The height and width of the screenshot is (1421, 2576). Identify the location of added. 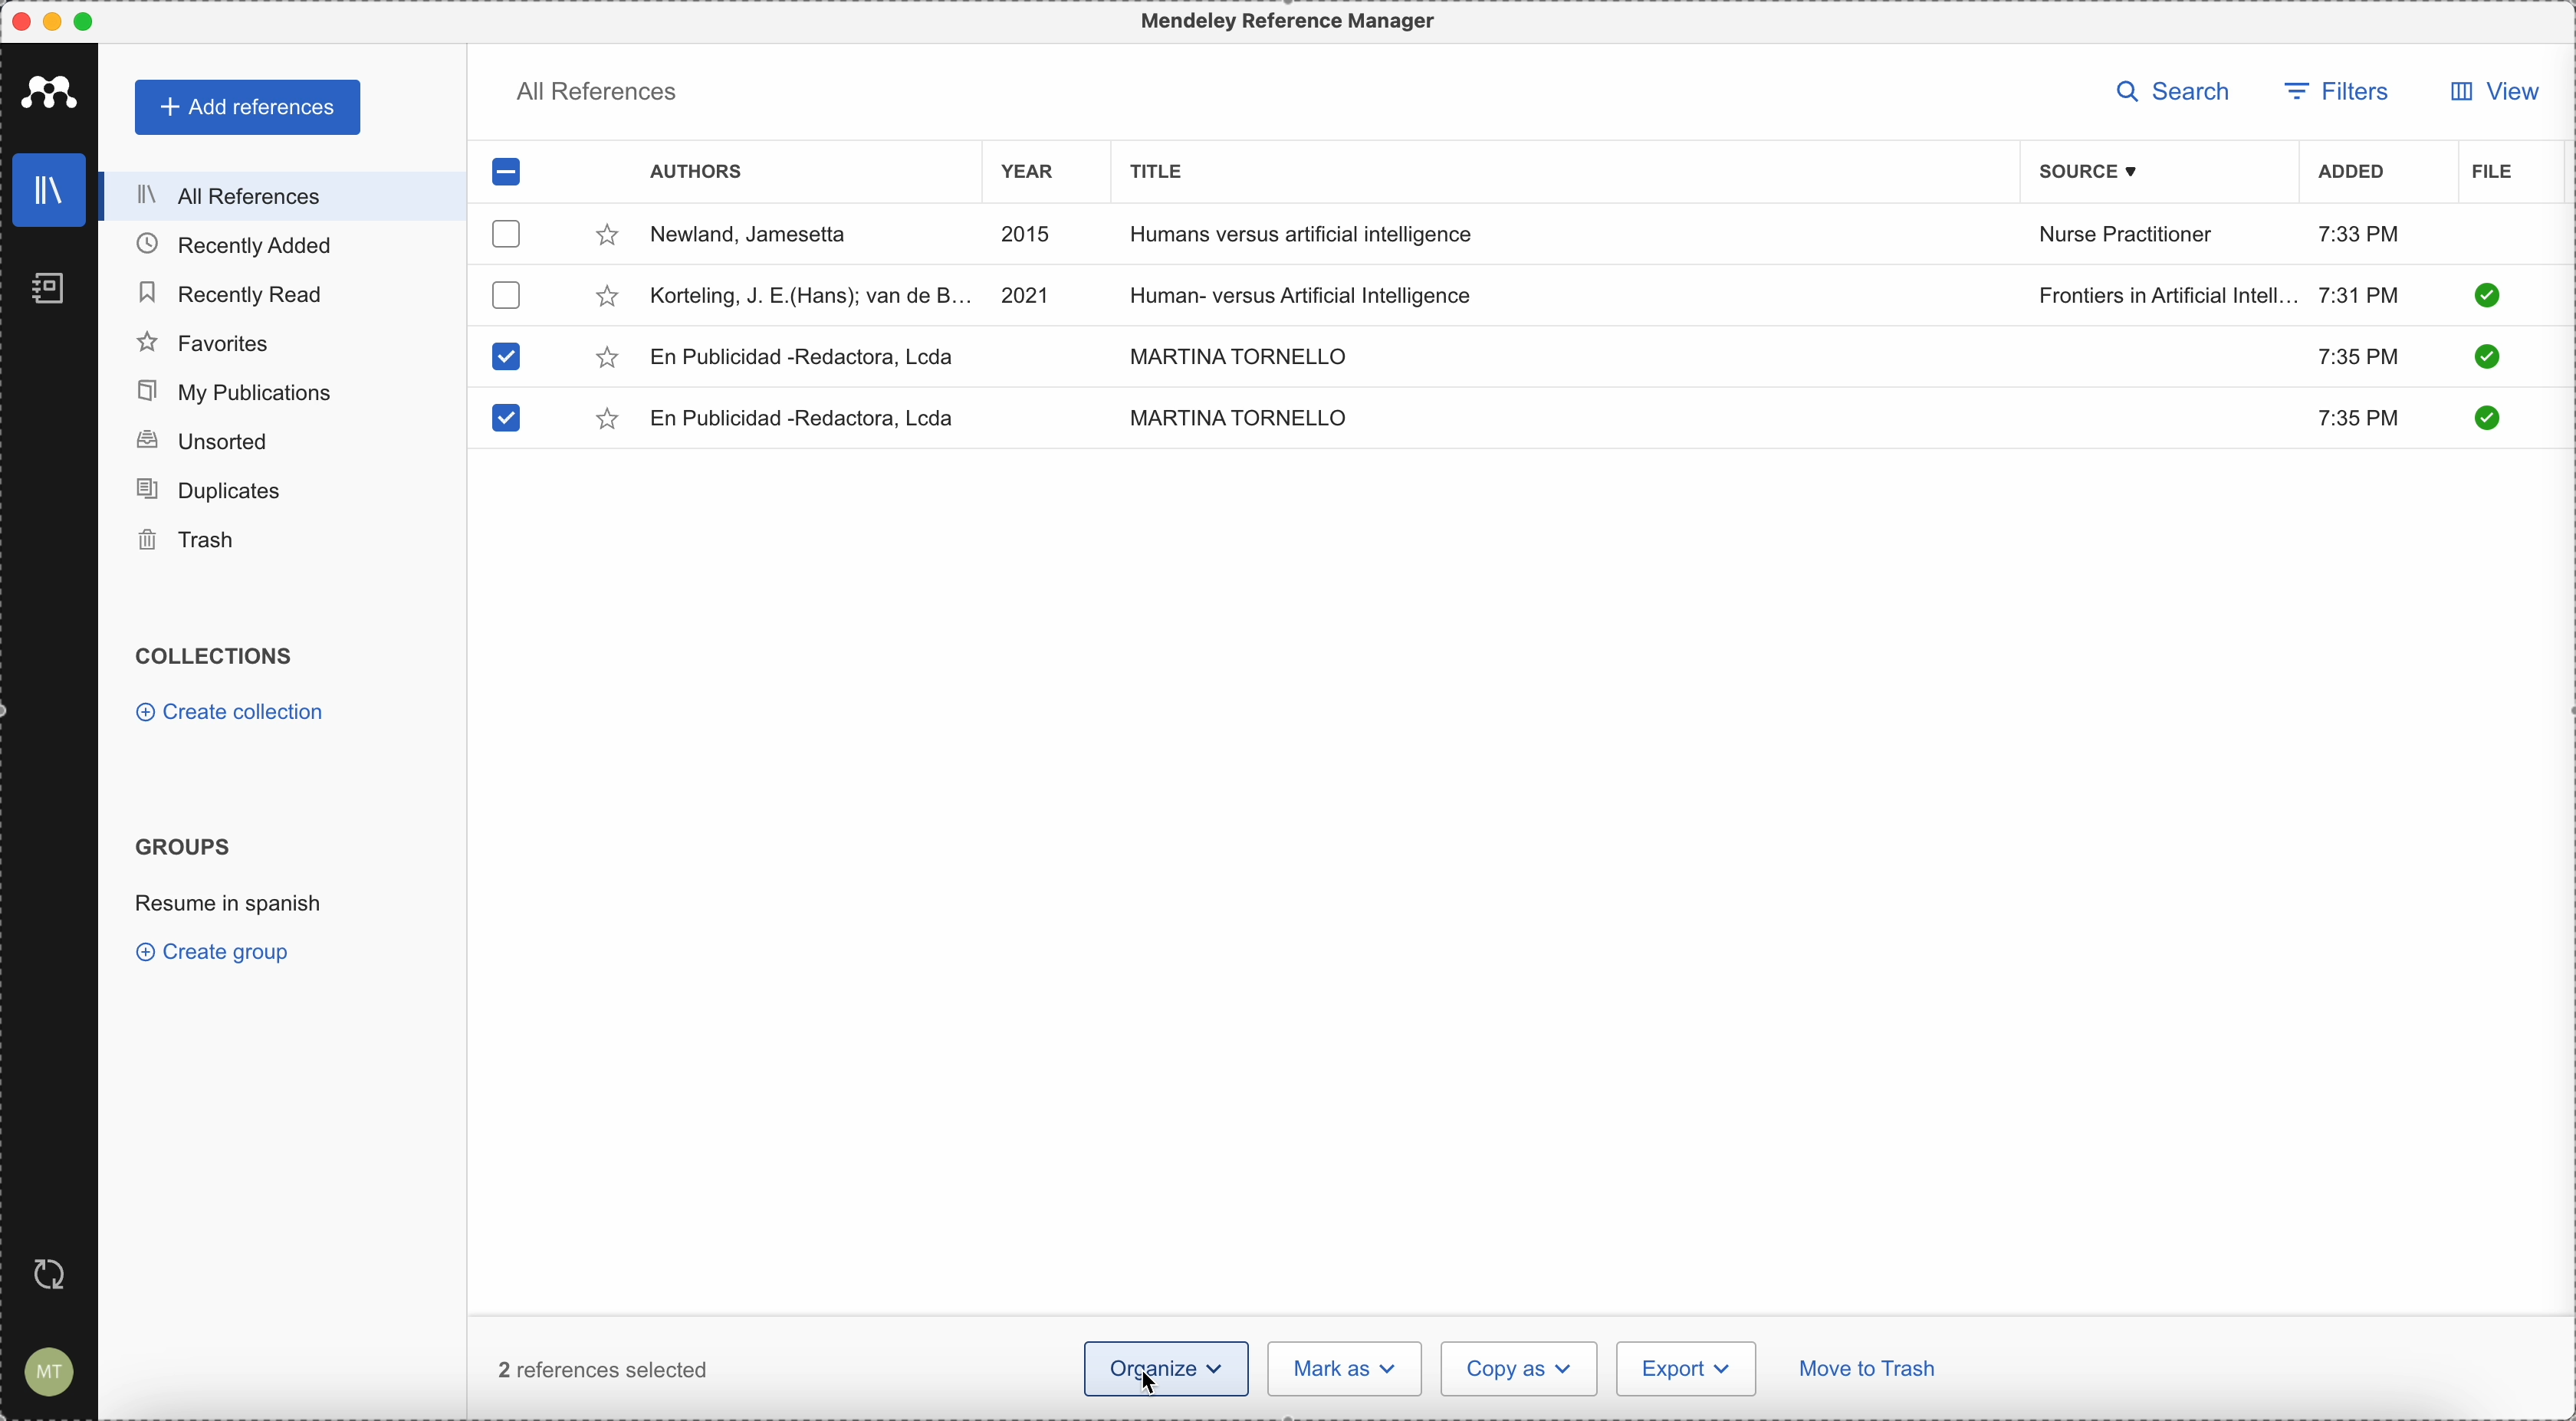
(2352, 174).